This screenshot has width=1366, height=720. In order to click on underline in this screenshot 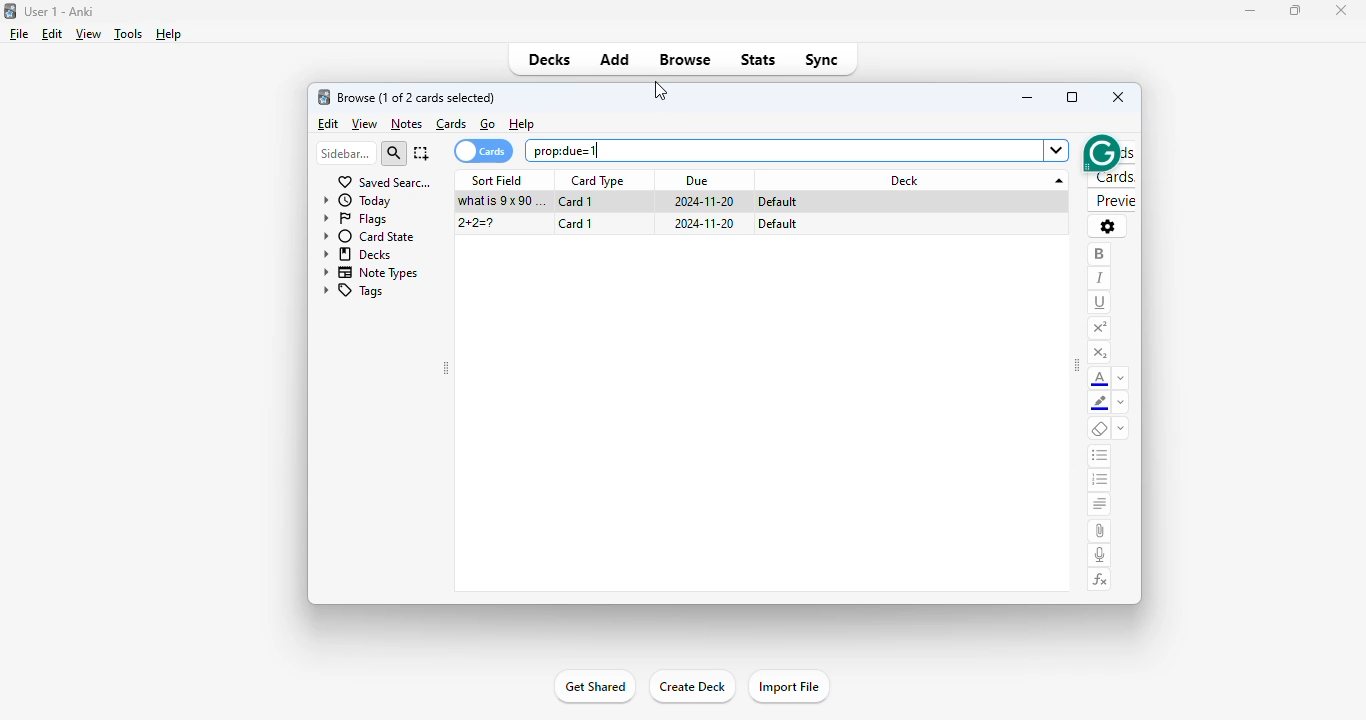, I will do `click(1101, 303)`.